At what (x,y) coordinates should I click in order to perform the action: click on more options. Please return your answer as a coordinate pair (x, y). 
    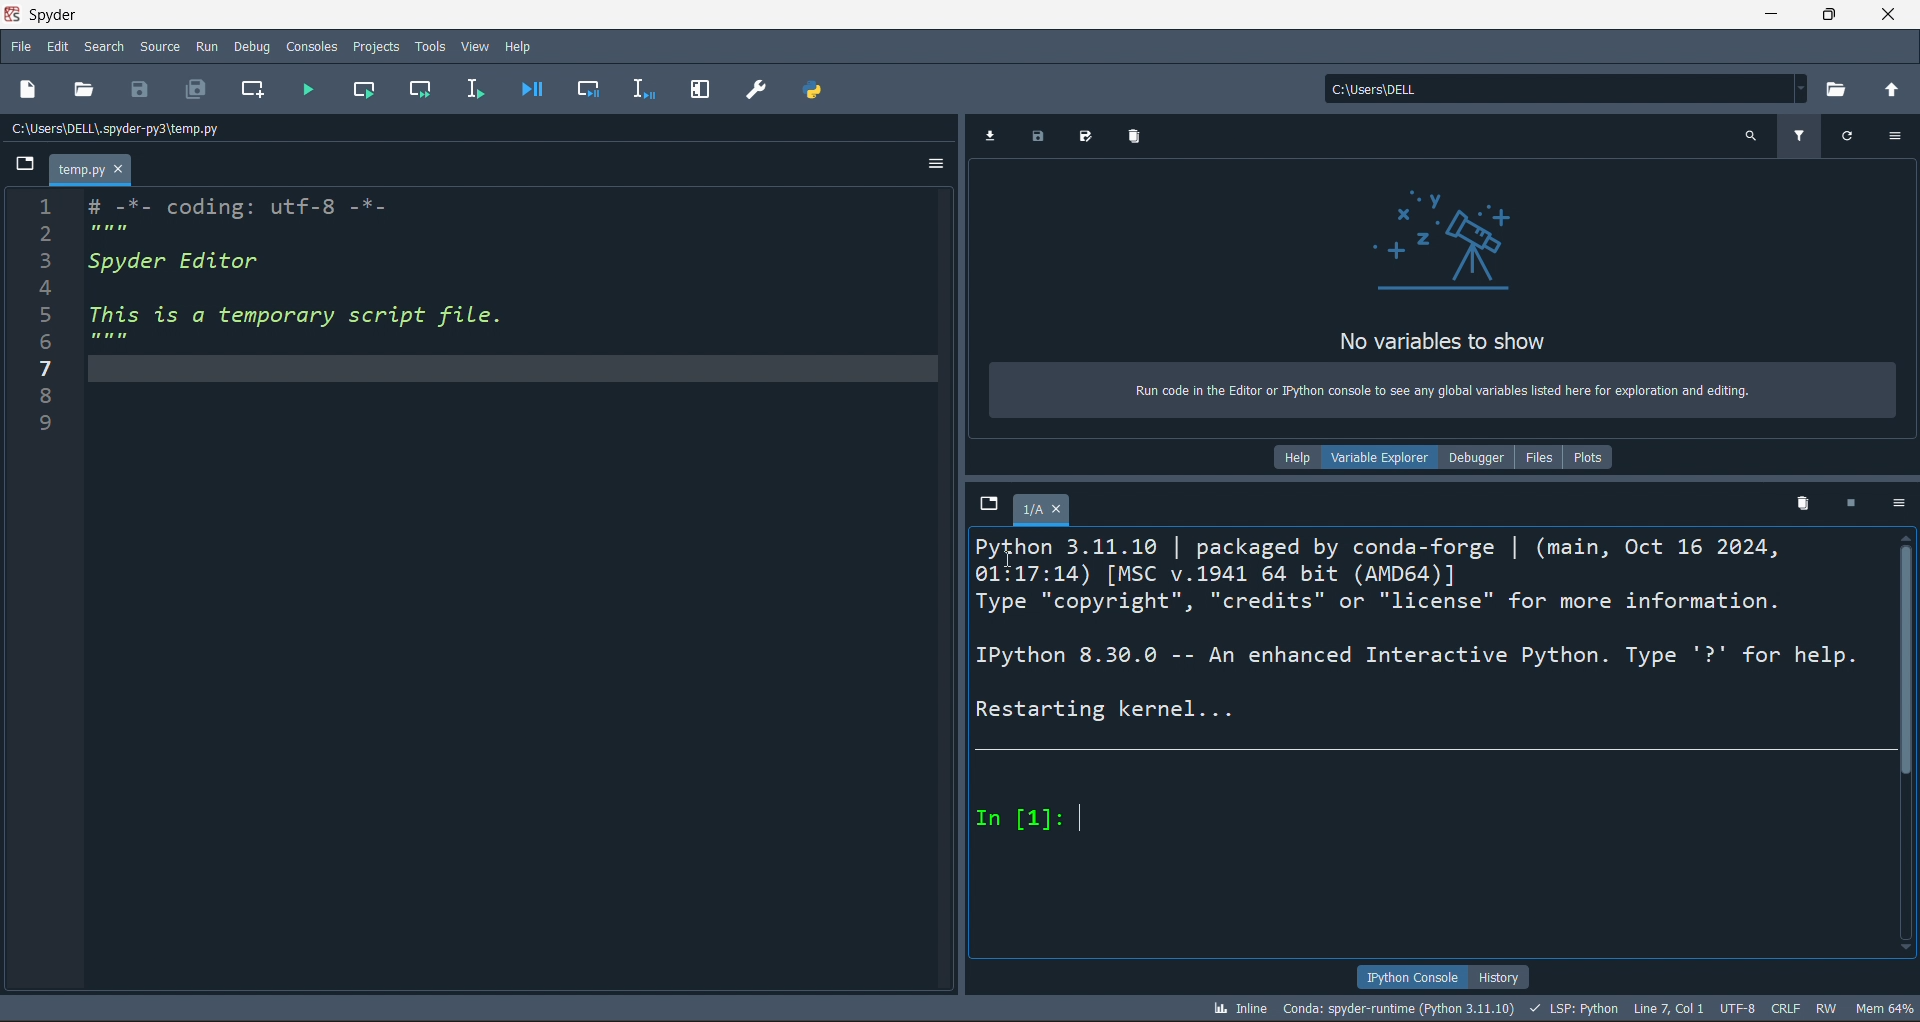
    Looking at the image, I should click on (929, 165).